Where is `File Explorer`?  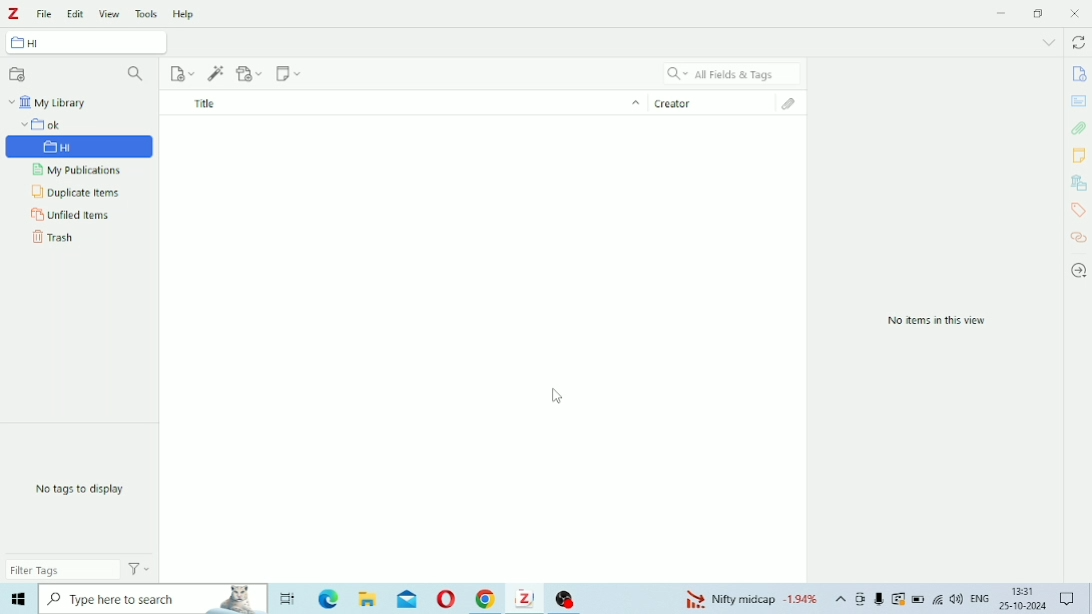
File Explorer is located at coordinates (370, 599).